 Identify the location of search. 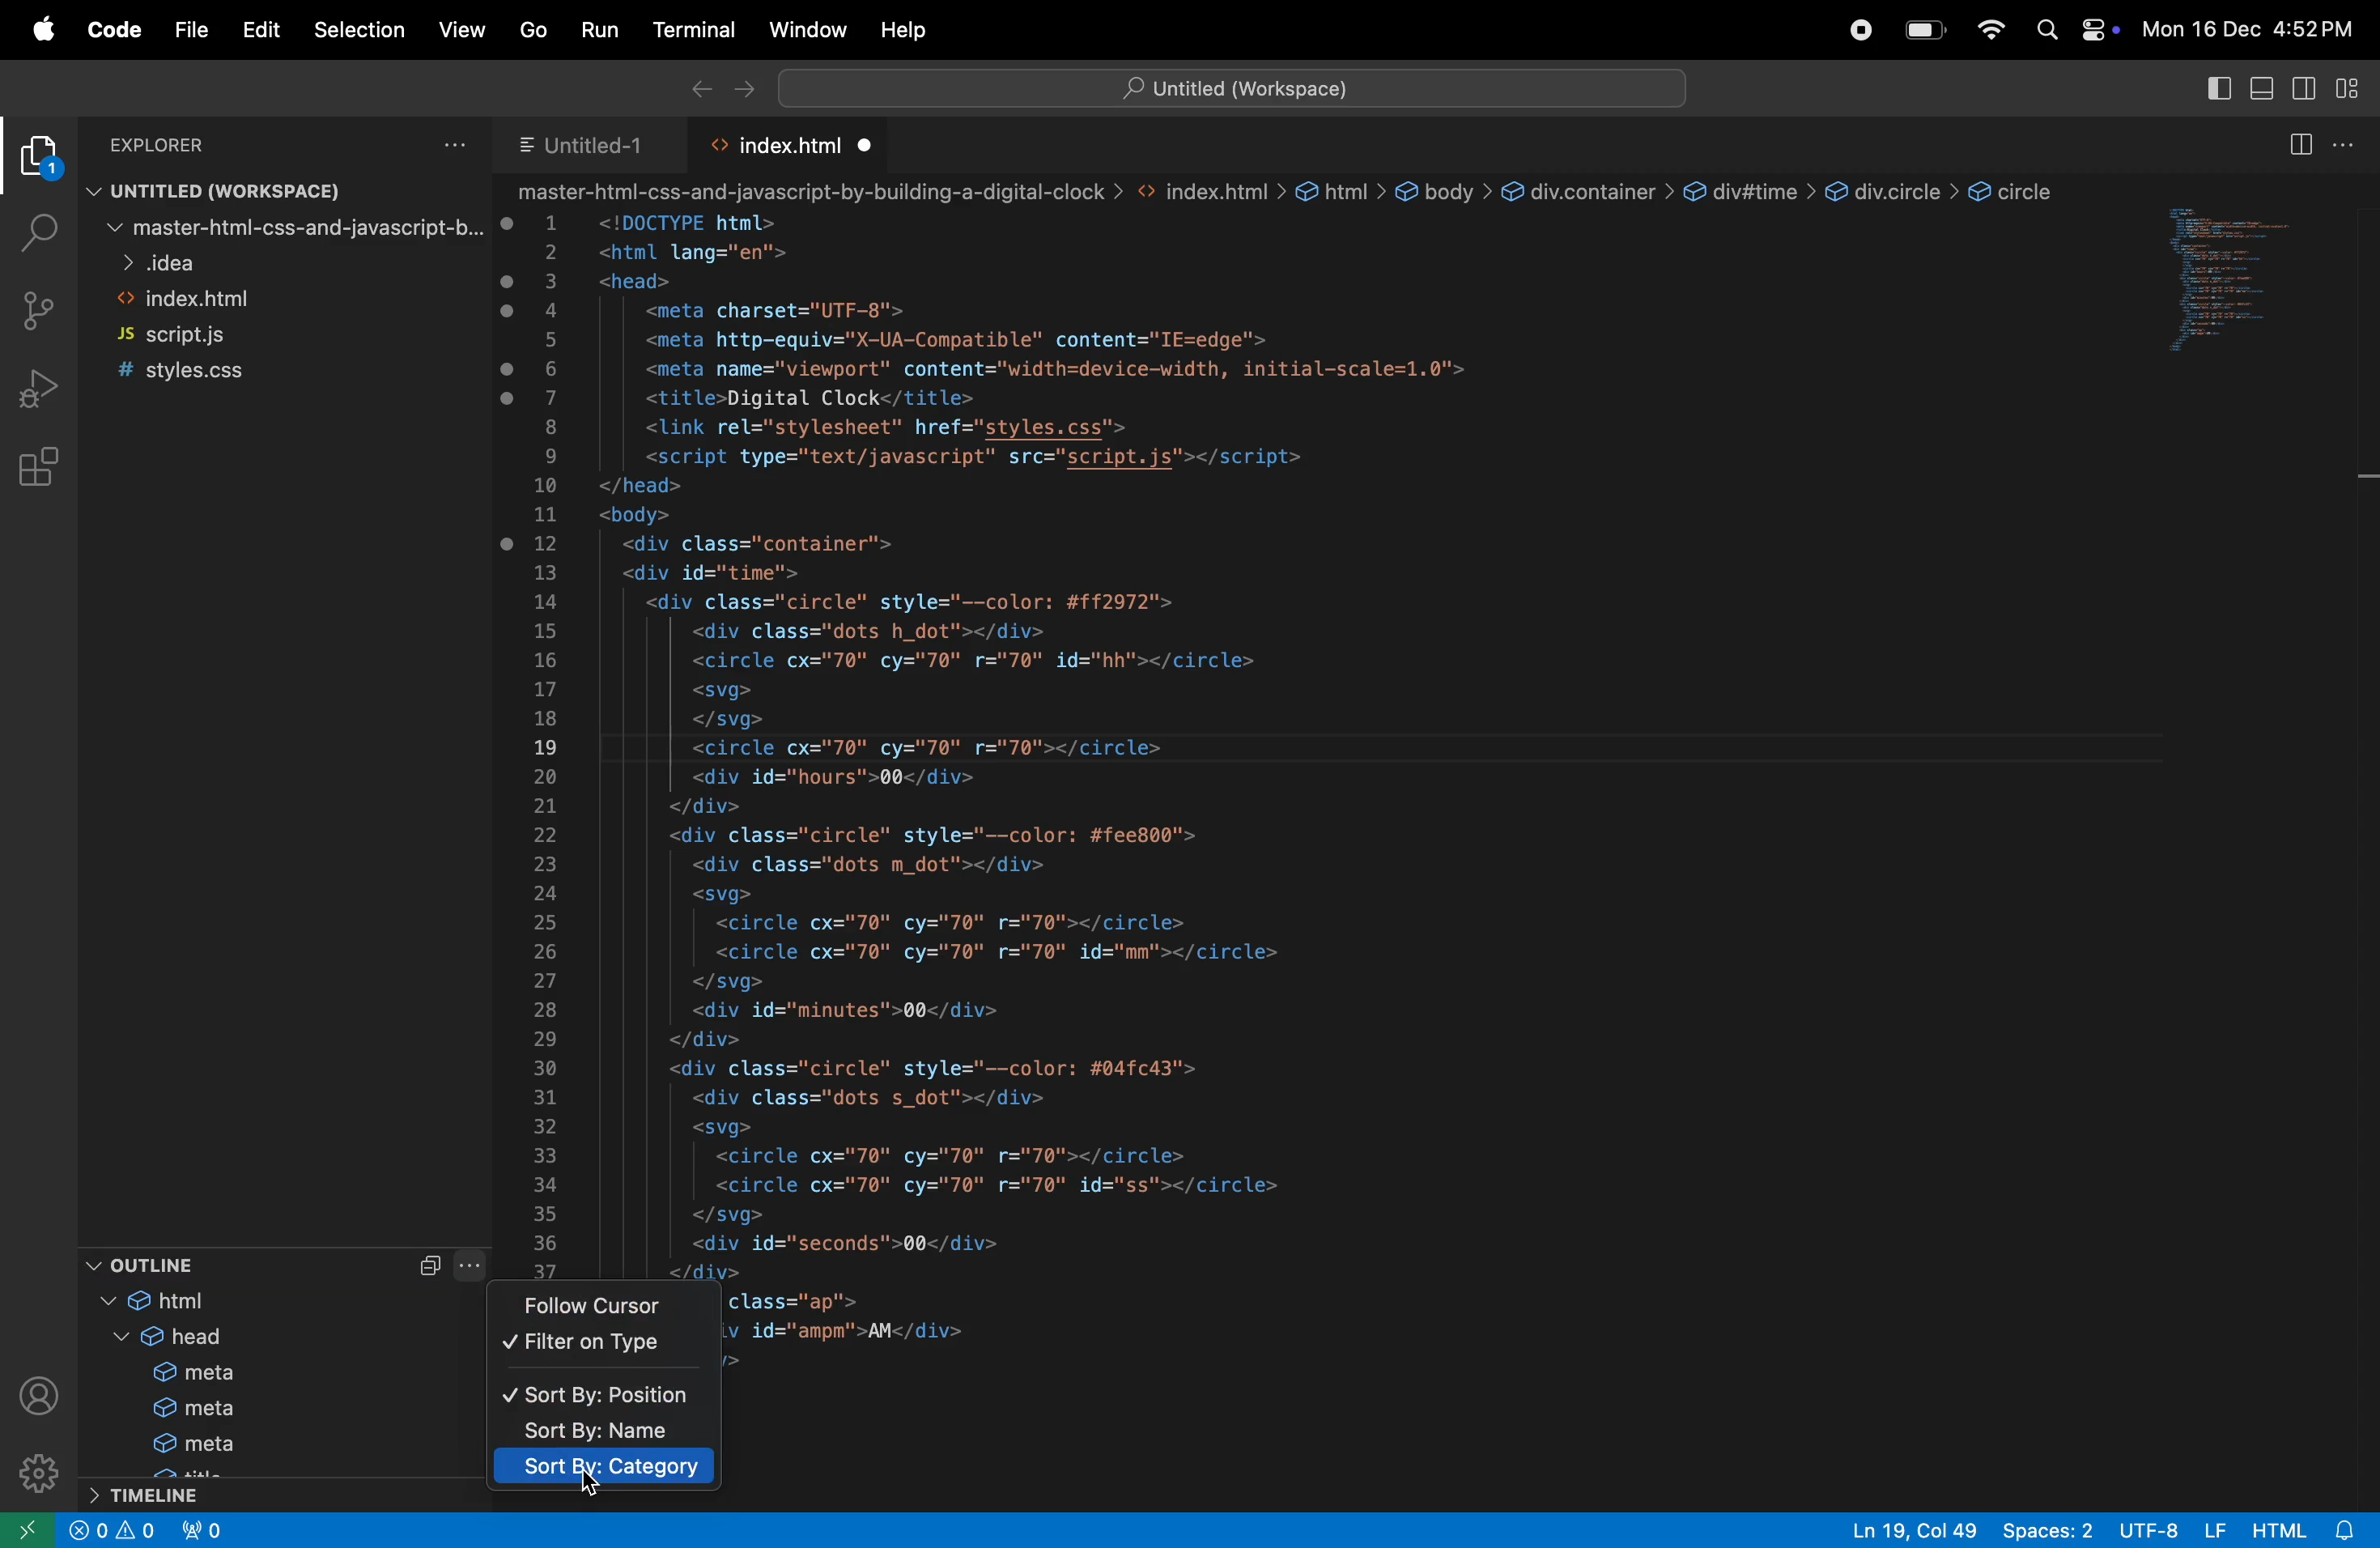
(33, 227).